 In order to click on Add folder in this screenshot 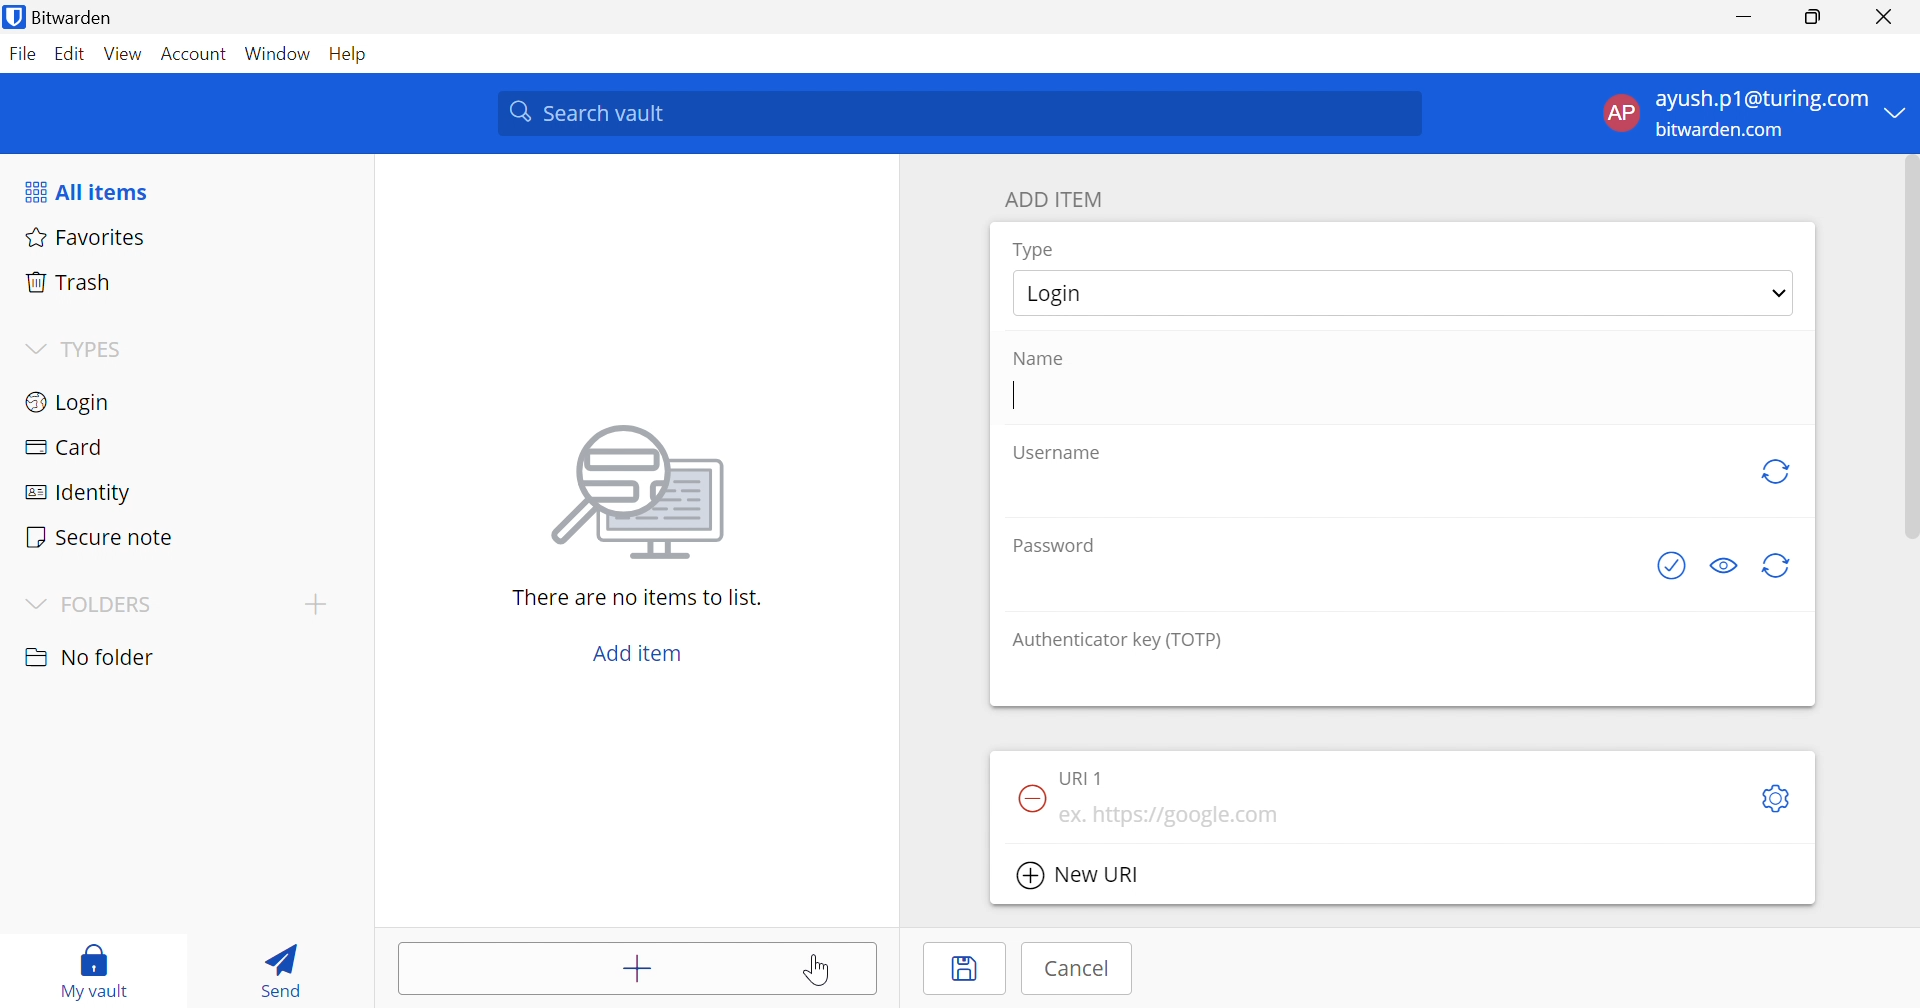, I will do `click(316, 606)`.